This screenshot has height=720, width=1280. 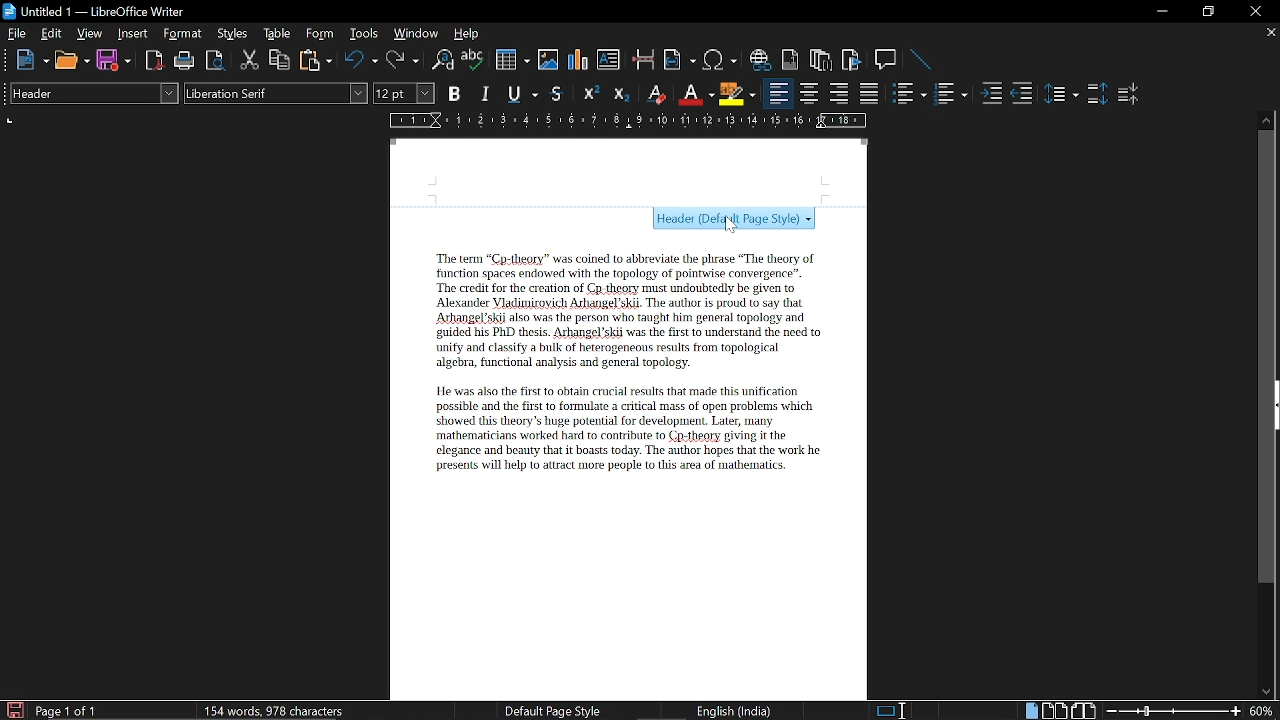 I want to click on Current zoom hey Cortana, so click(x=1261, y=710).